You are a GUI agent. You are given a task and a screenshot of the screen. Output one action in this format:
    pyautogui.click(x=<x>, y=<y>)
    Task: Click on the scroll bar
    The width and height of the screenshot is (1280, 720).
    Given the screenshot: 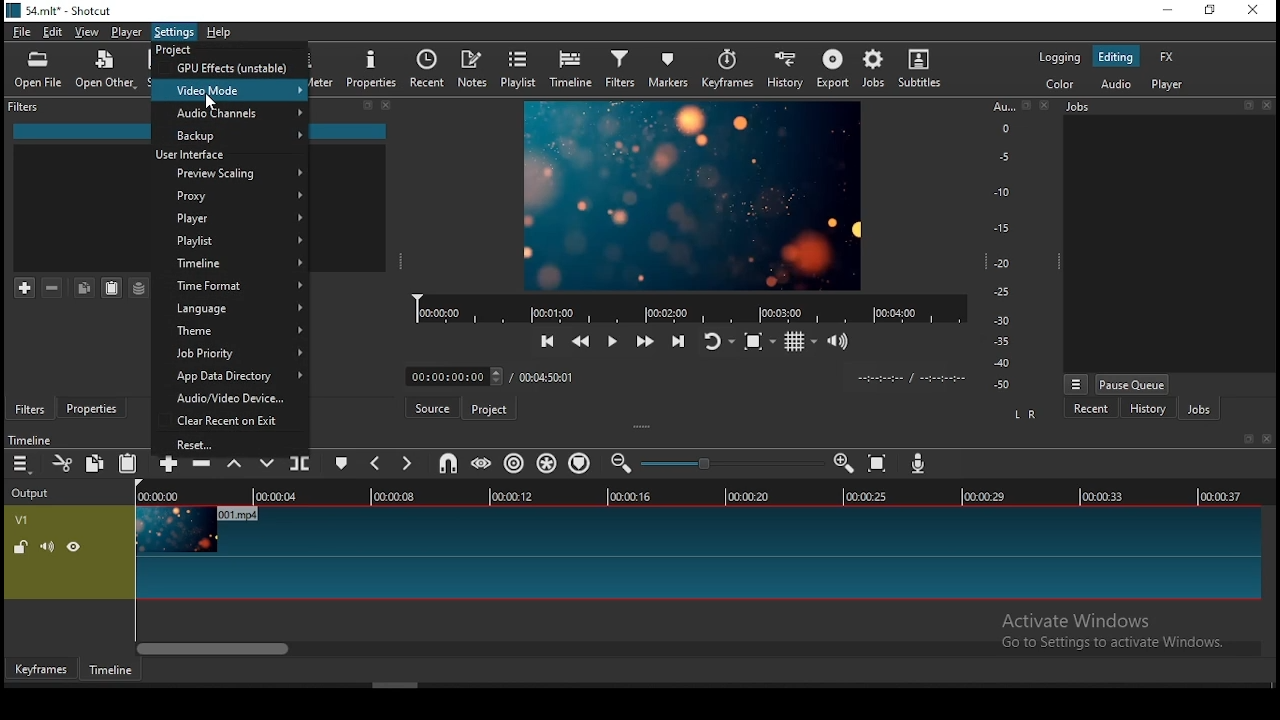 What is the action you would take?
    pyautogui.click(x=699, y=647)
    